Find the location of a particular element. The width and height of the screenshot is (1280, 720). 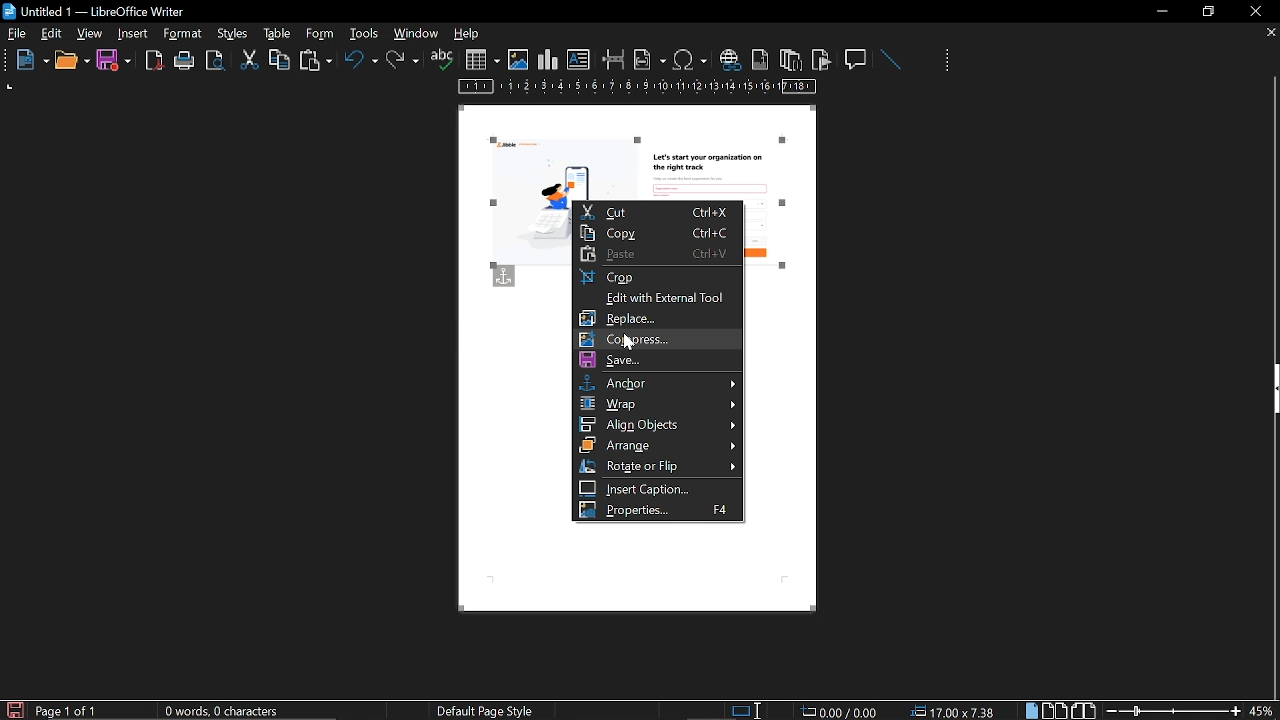

insert footnote is located at coordinates (758, 59).